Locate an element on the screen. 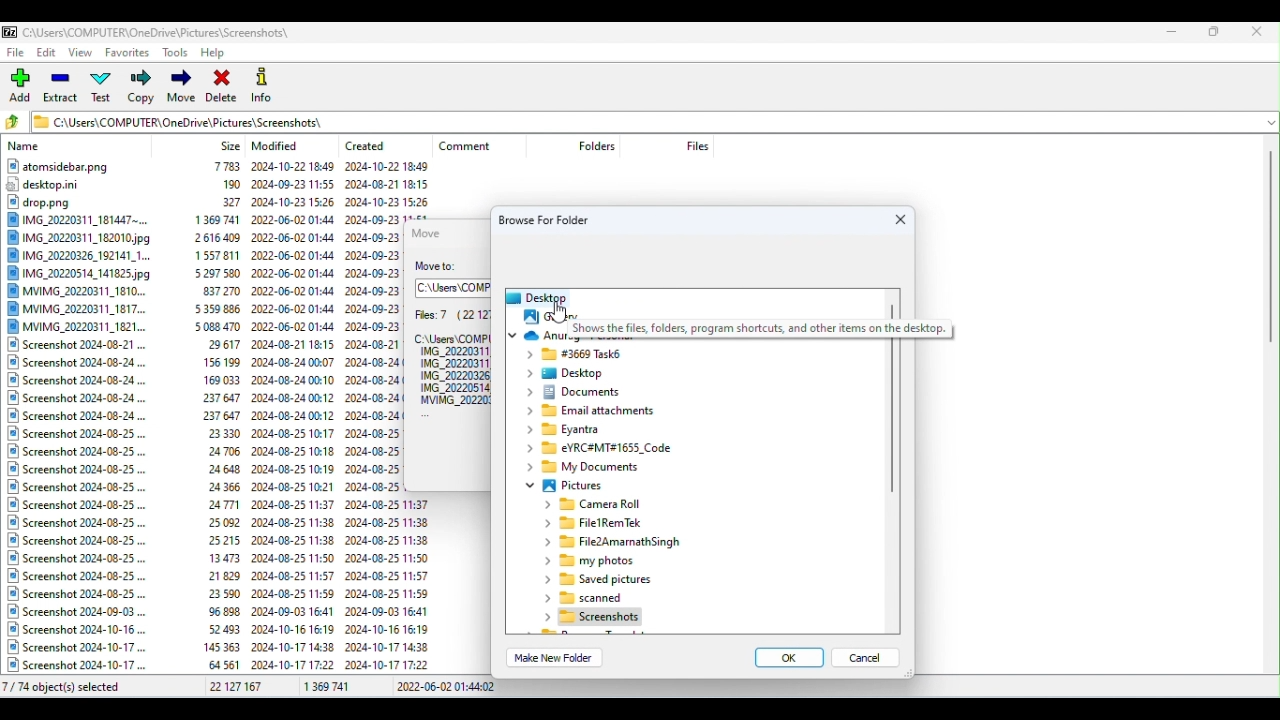  Delete is located at coordinates (223, 85).